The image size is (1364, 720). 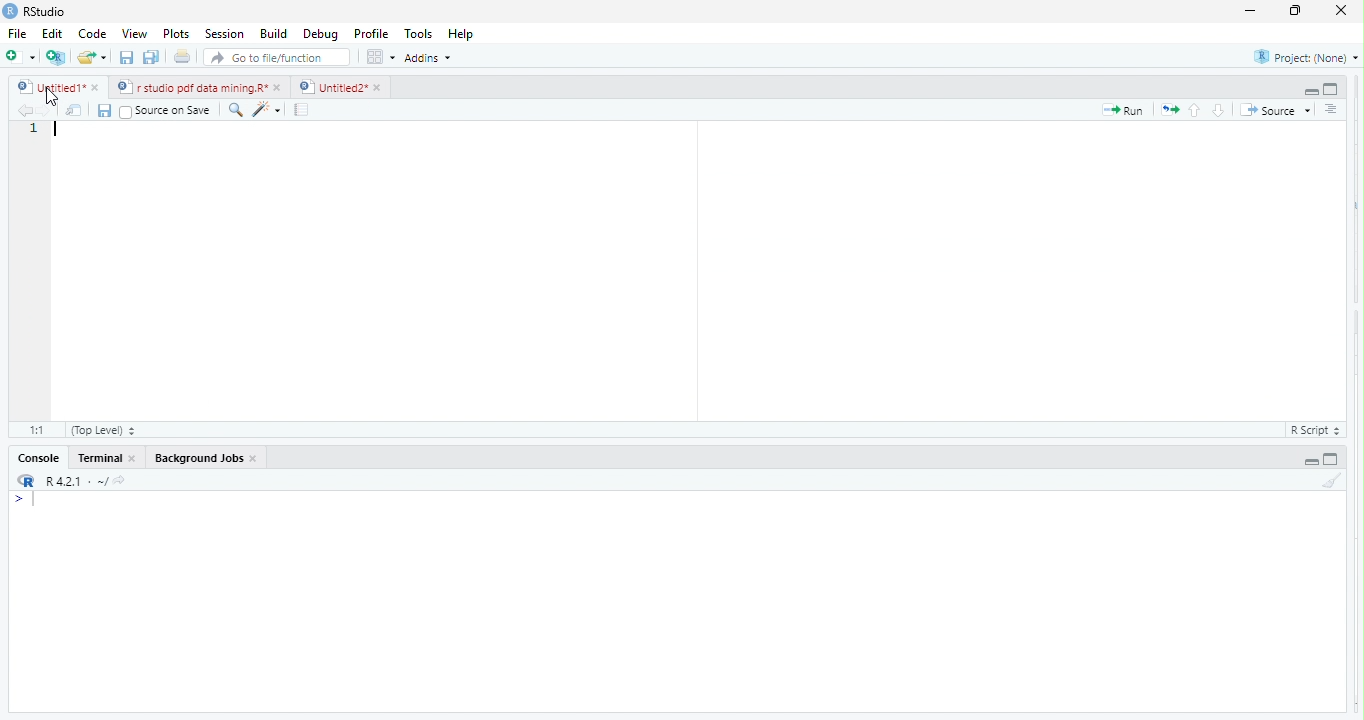 I want to click on Debug, so click(x=321, y=35).